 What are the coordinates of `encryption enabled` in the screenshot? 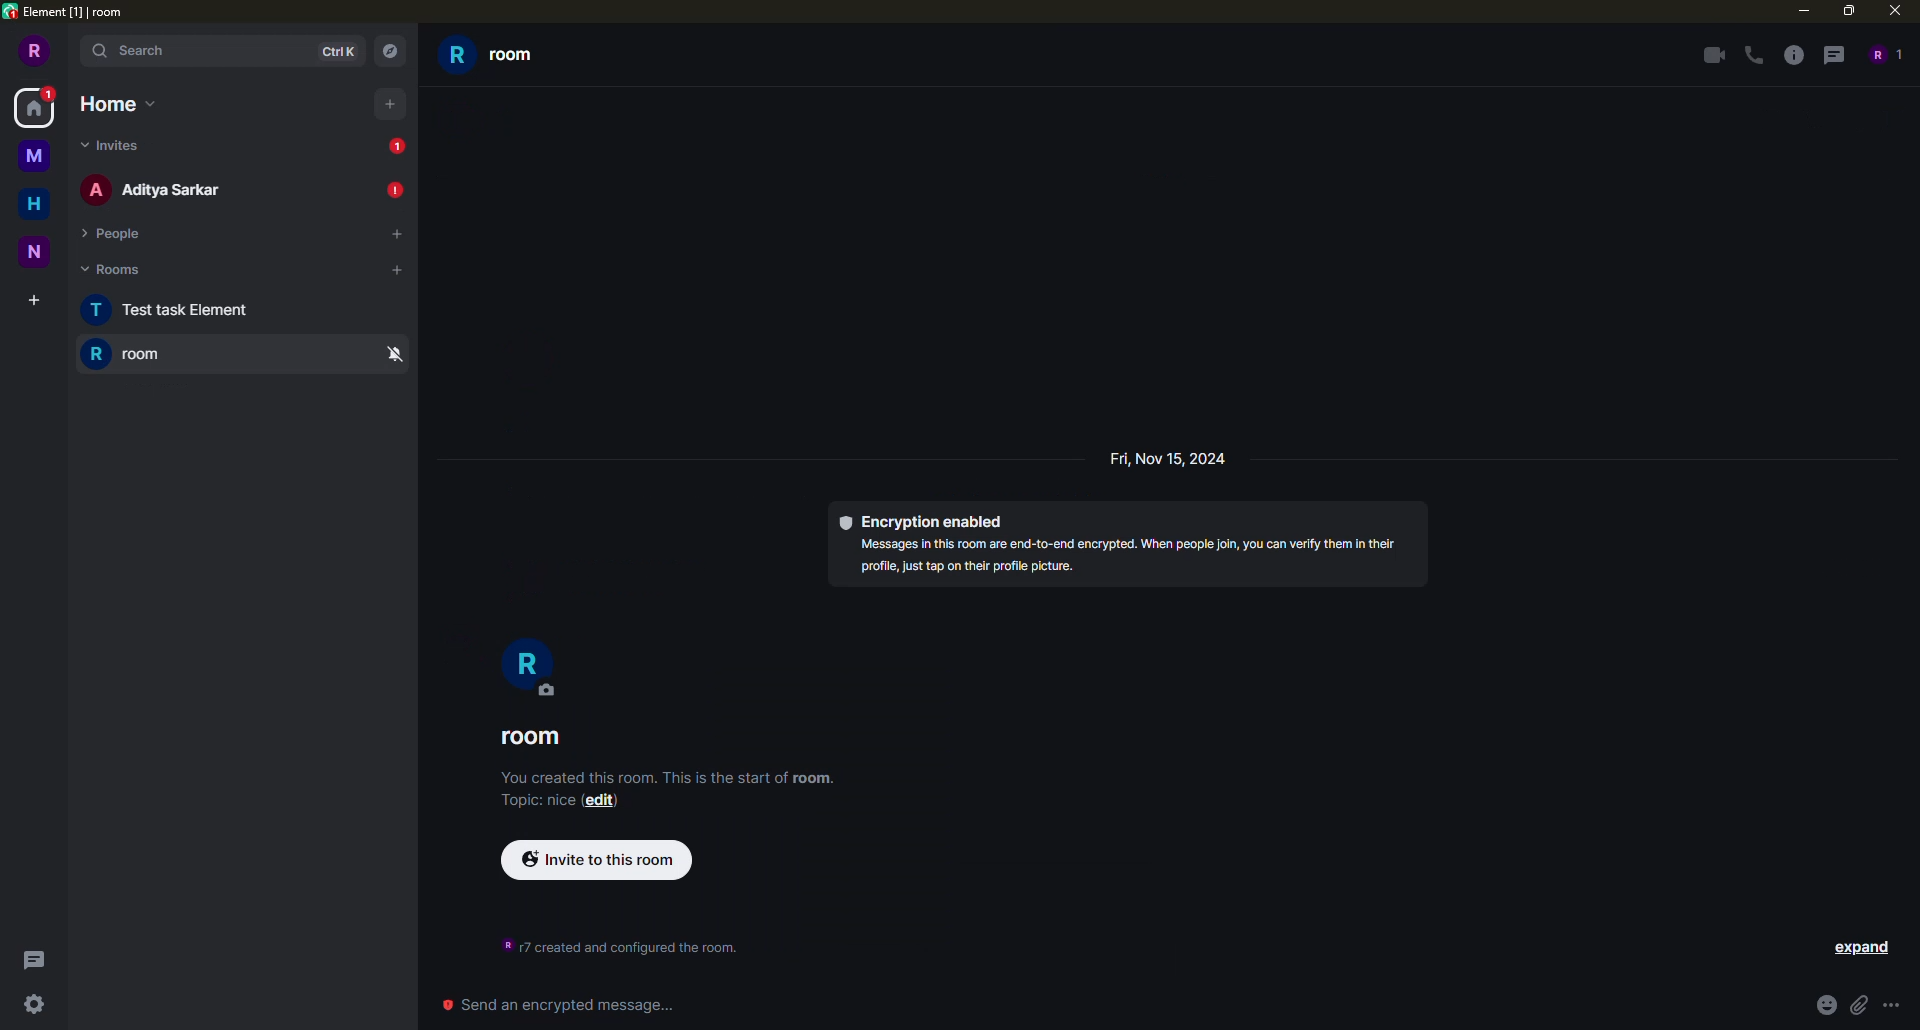 It's located at (1129, 542).